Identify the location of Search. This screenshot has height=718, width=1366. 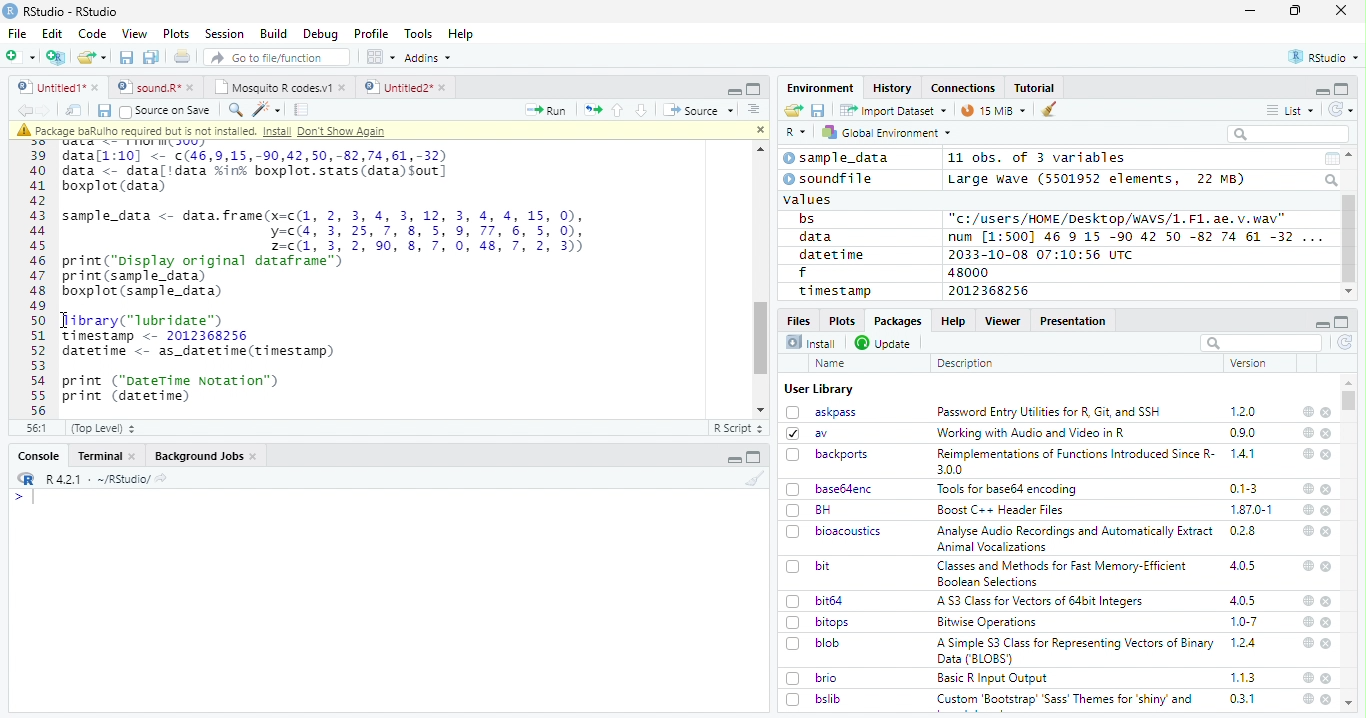
(1333, 180).